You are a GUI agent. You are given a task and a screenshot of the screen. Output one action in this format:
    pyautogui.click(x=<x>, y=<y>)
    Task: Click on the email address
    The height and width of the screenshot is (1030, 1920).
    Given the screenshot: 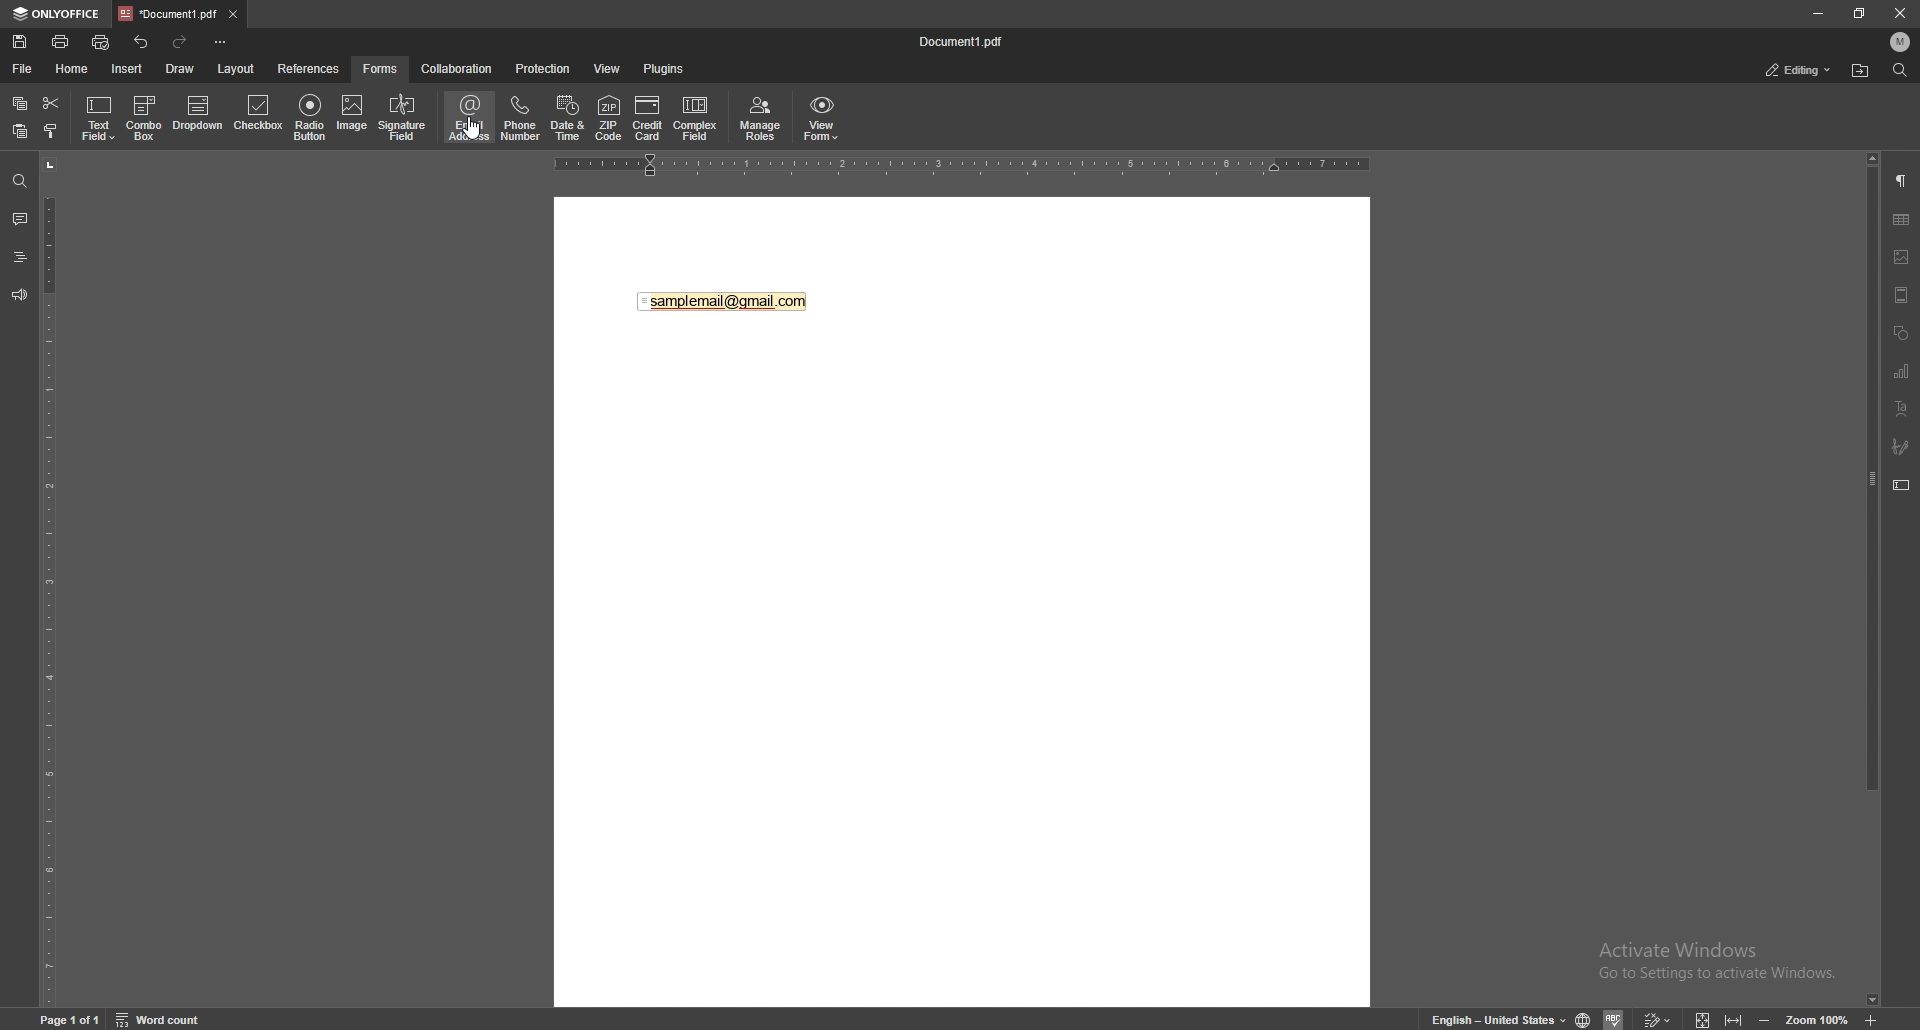 What is the action you would take?
    pyautogui.click(x=470, y=118)
    